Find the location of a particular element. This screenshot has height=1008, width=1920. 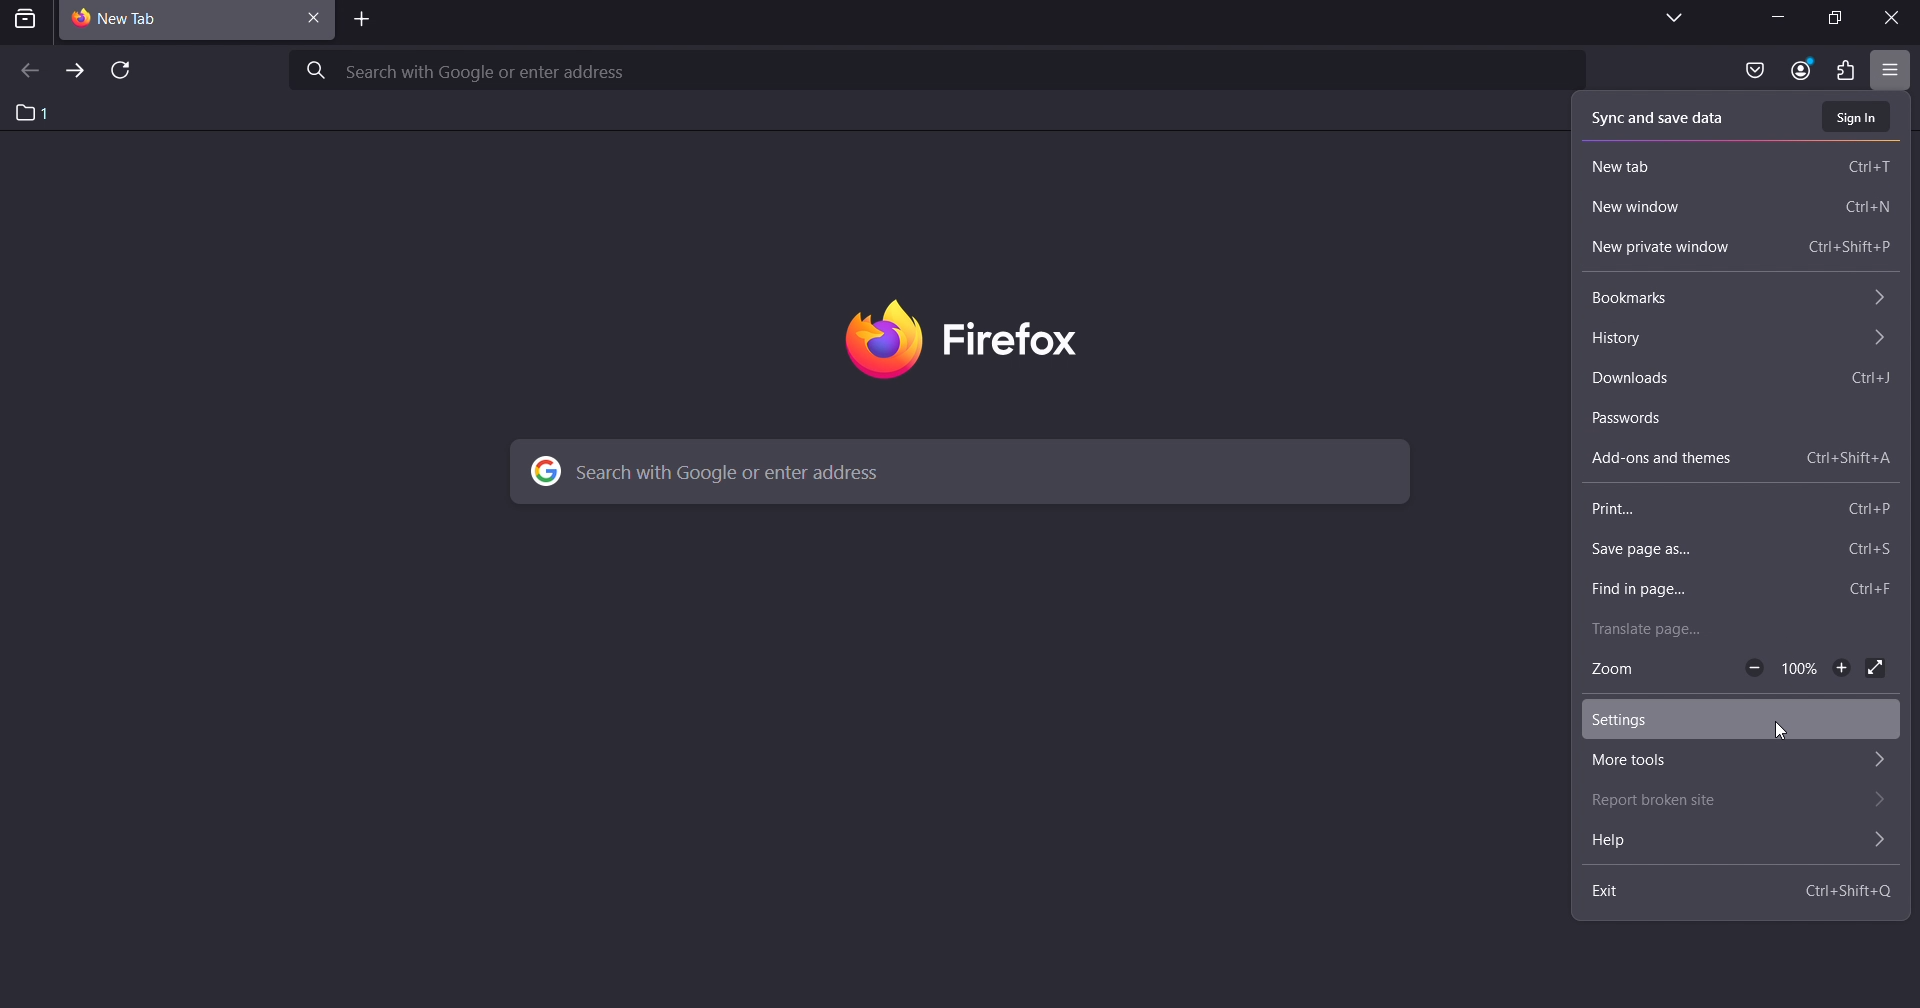

settings is located at coordinates (1730, 718).